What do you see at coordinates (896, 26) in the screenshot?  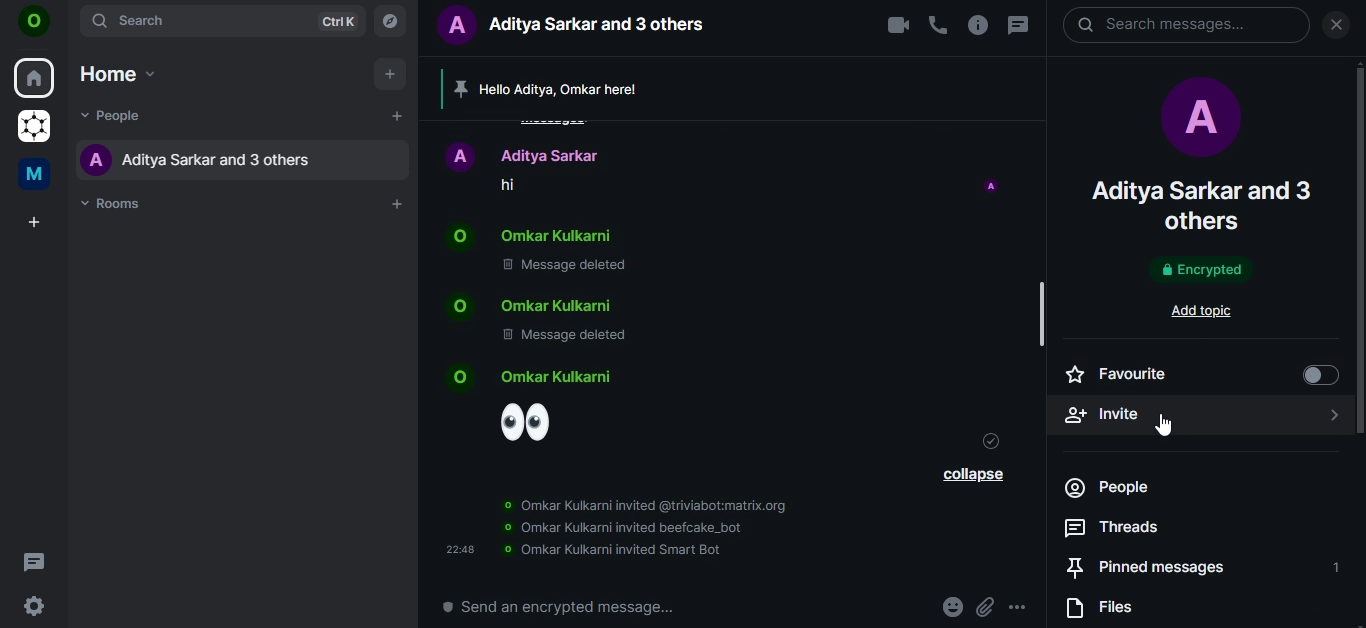 I see `video call` at bounding box center [896, 26].